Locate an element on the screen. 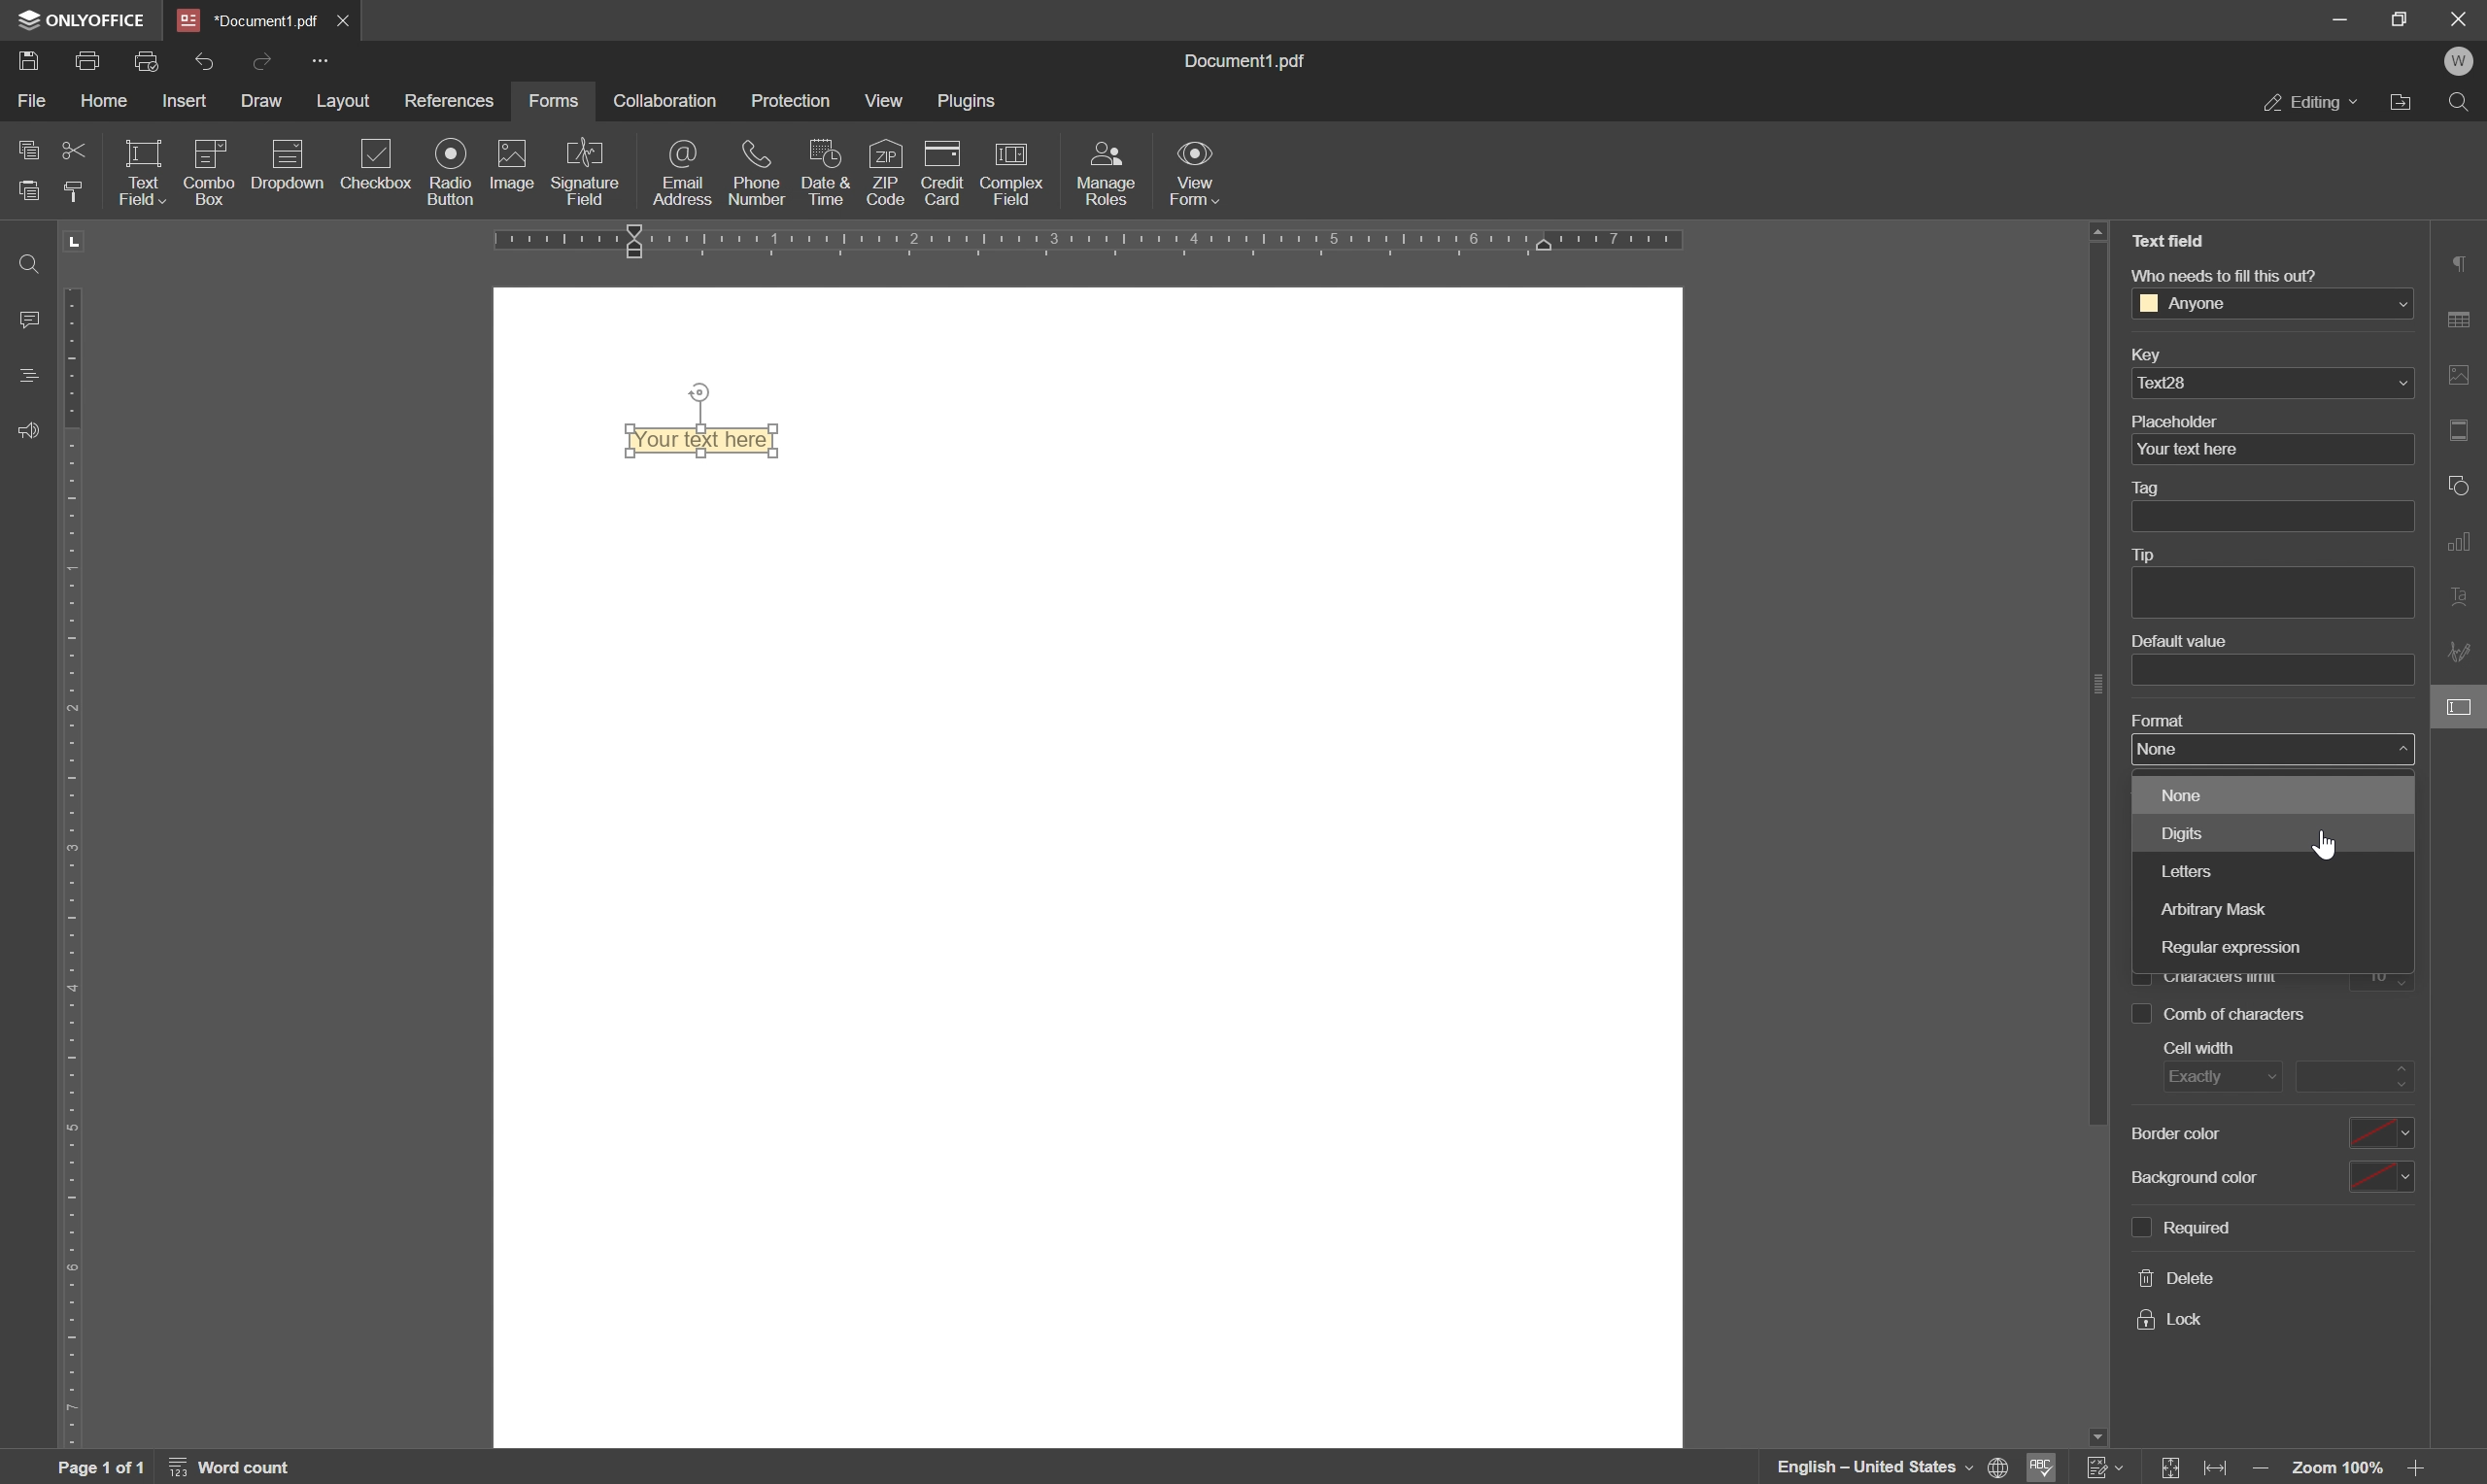  text art settings is located at coordinates (2462, 589).